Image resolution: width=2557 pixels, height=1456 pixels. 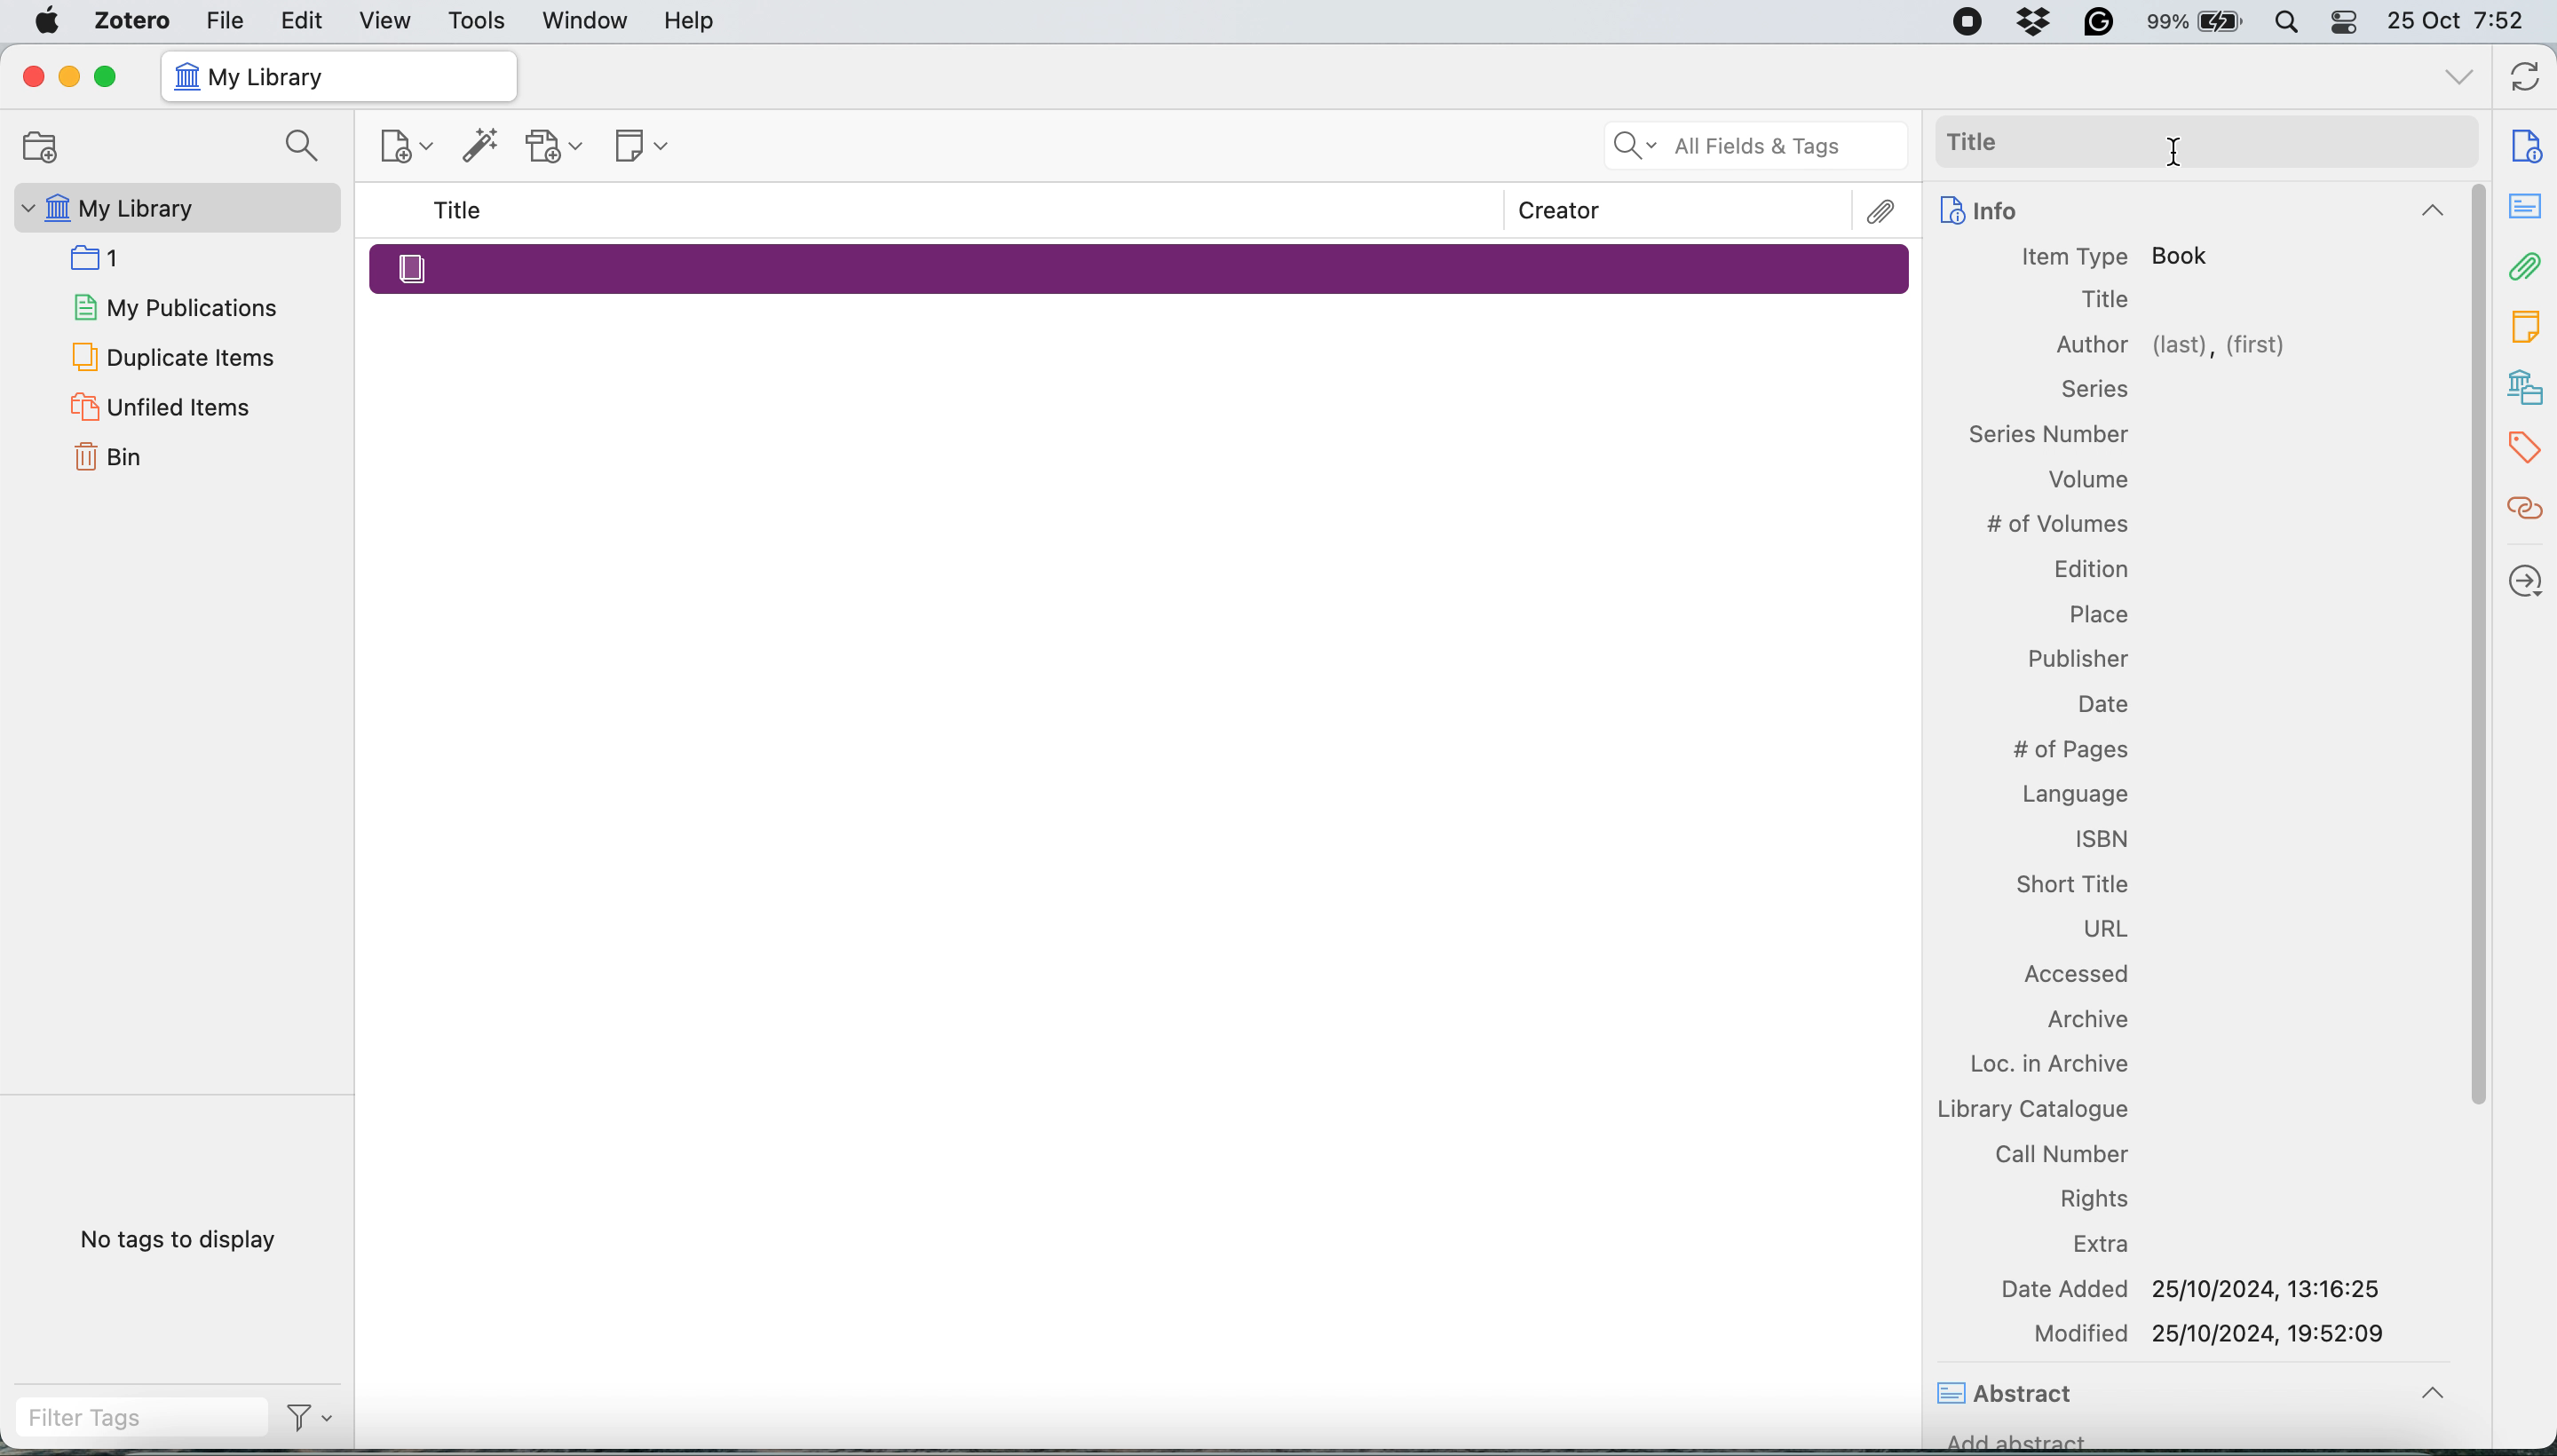 What do you see at coordinates (2081, 977) in the screenshot?
I see `Accessed` at bounding box center [2081, 977].